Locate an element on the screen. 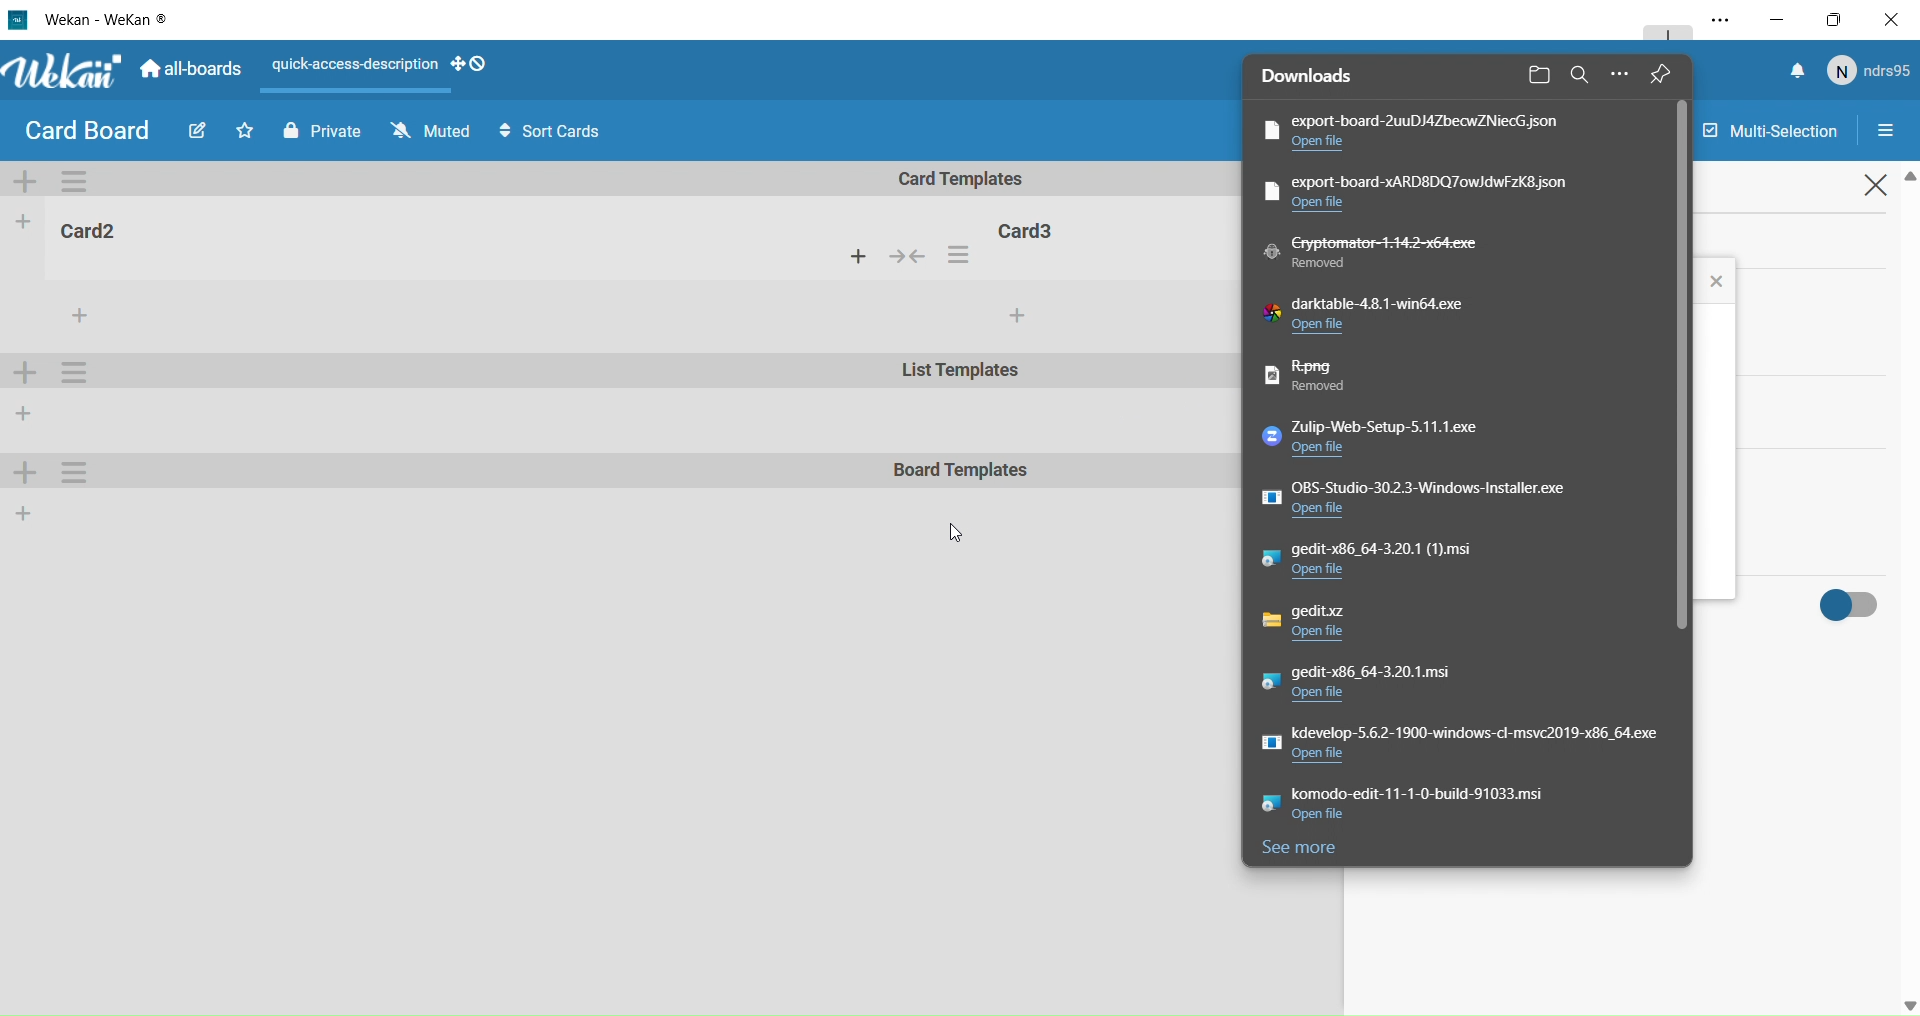 This screenshot has width=1920, height=1016. downloaded file is located at coordinates (1377, 439).